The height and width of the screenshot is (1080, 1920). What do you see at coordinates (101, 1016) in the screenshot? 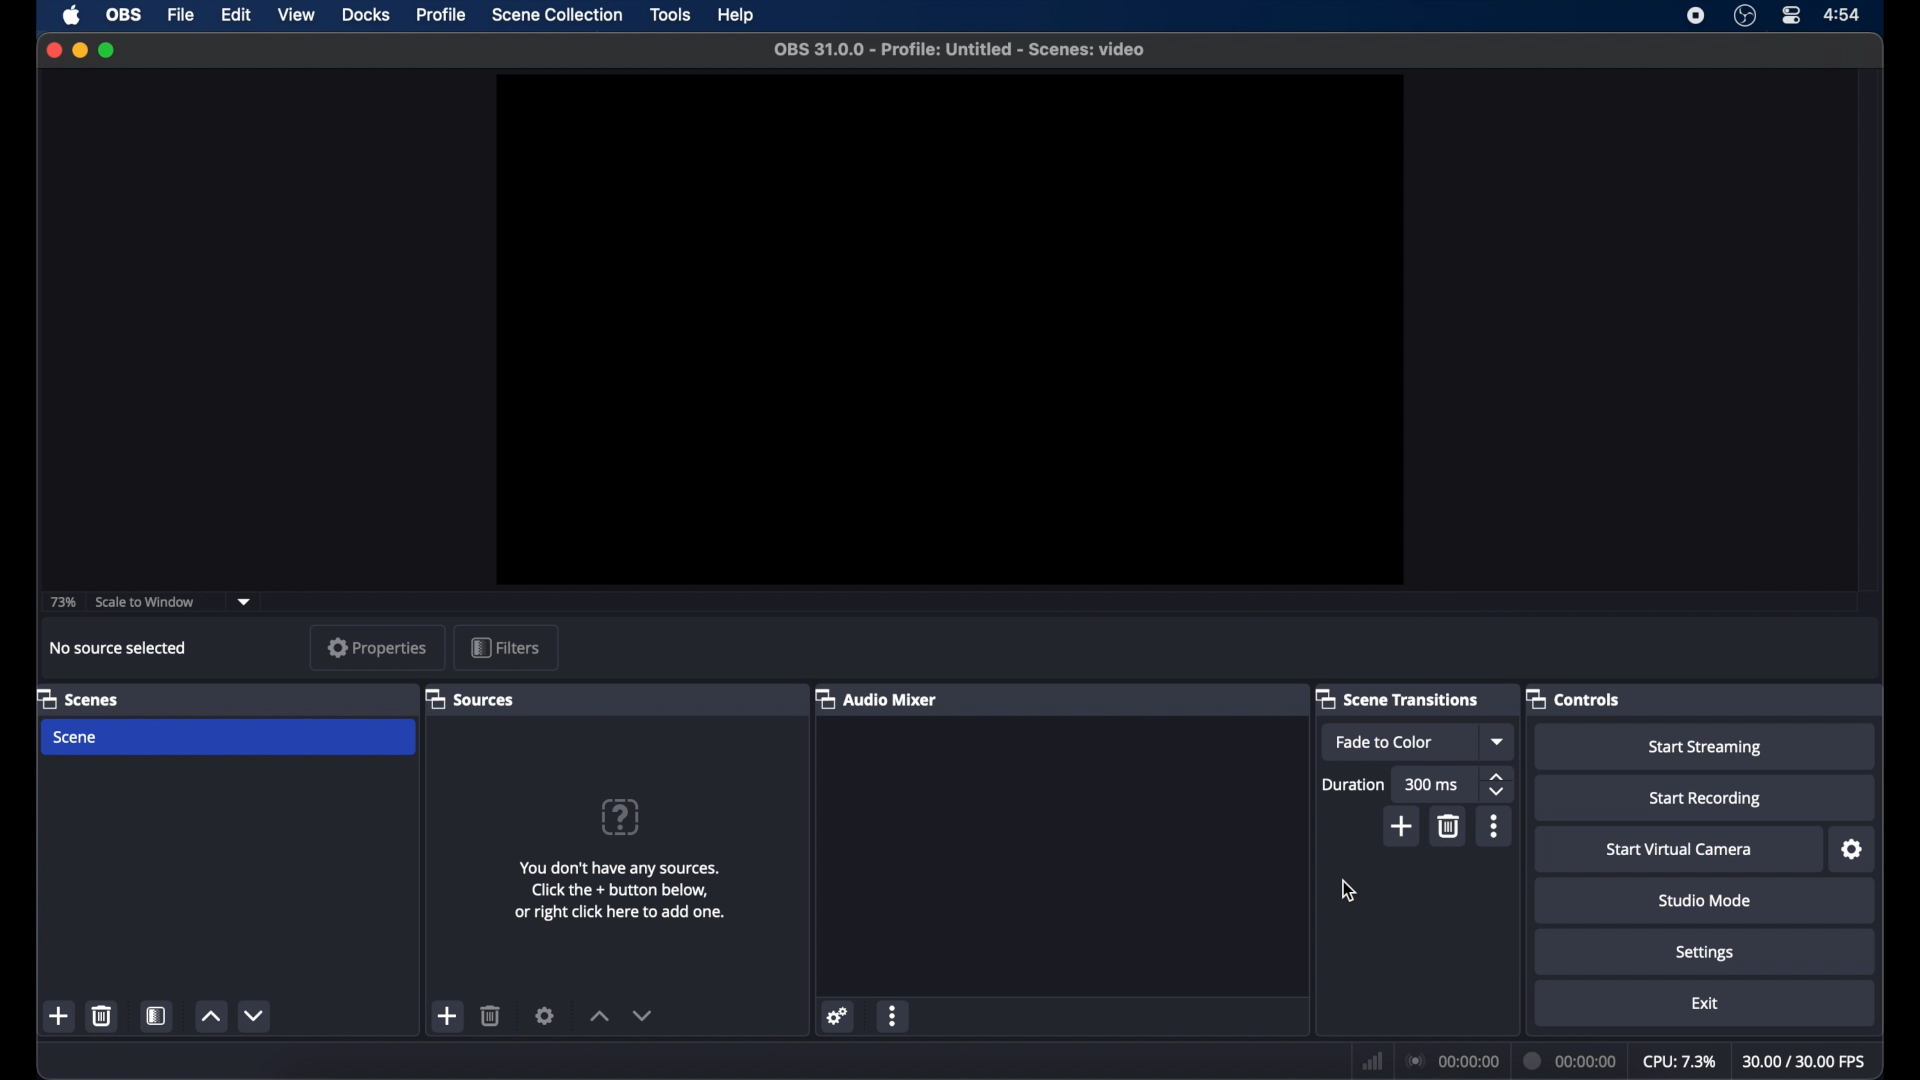
I see `delete` at bounding box center [101, 1016].